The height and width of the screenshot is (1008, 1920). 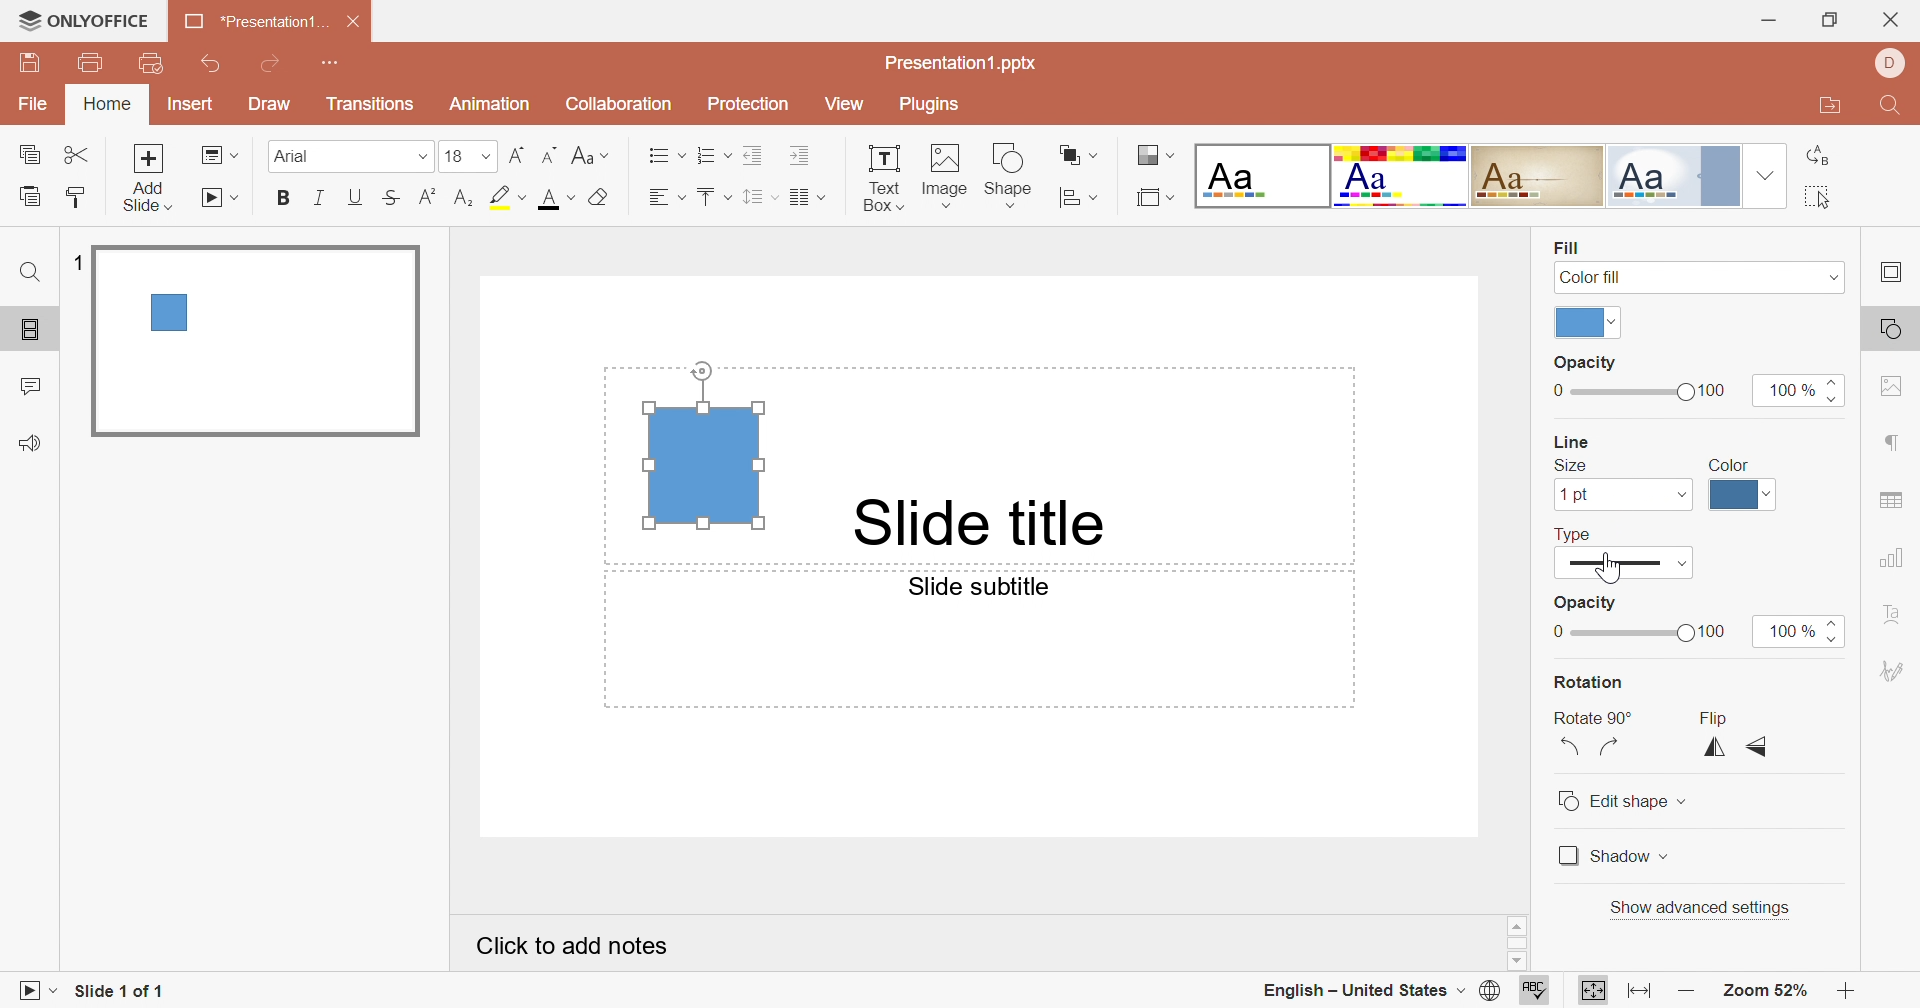 I want to click on Fill color, so click(x=596, y=199).